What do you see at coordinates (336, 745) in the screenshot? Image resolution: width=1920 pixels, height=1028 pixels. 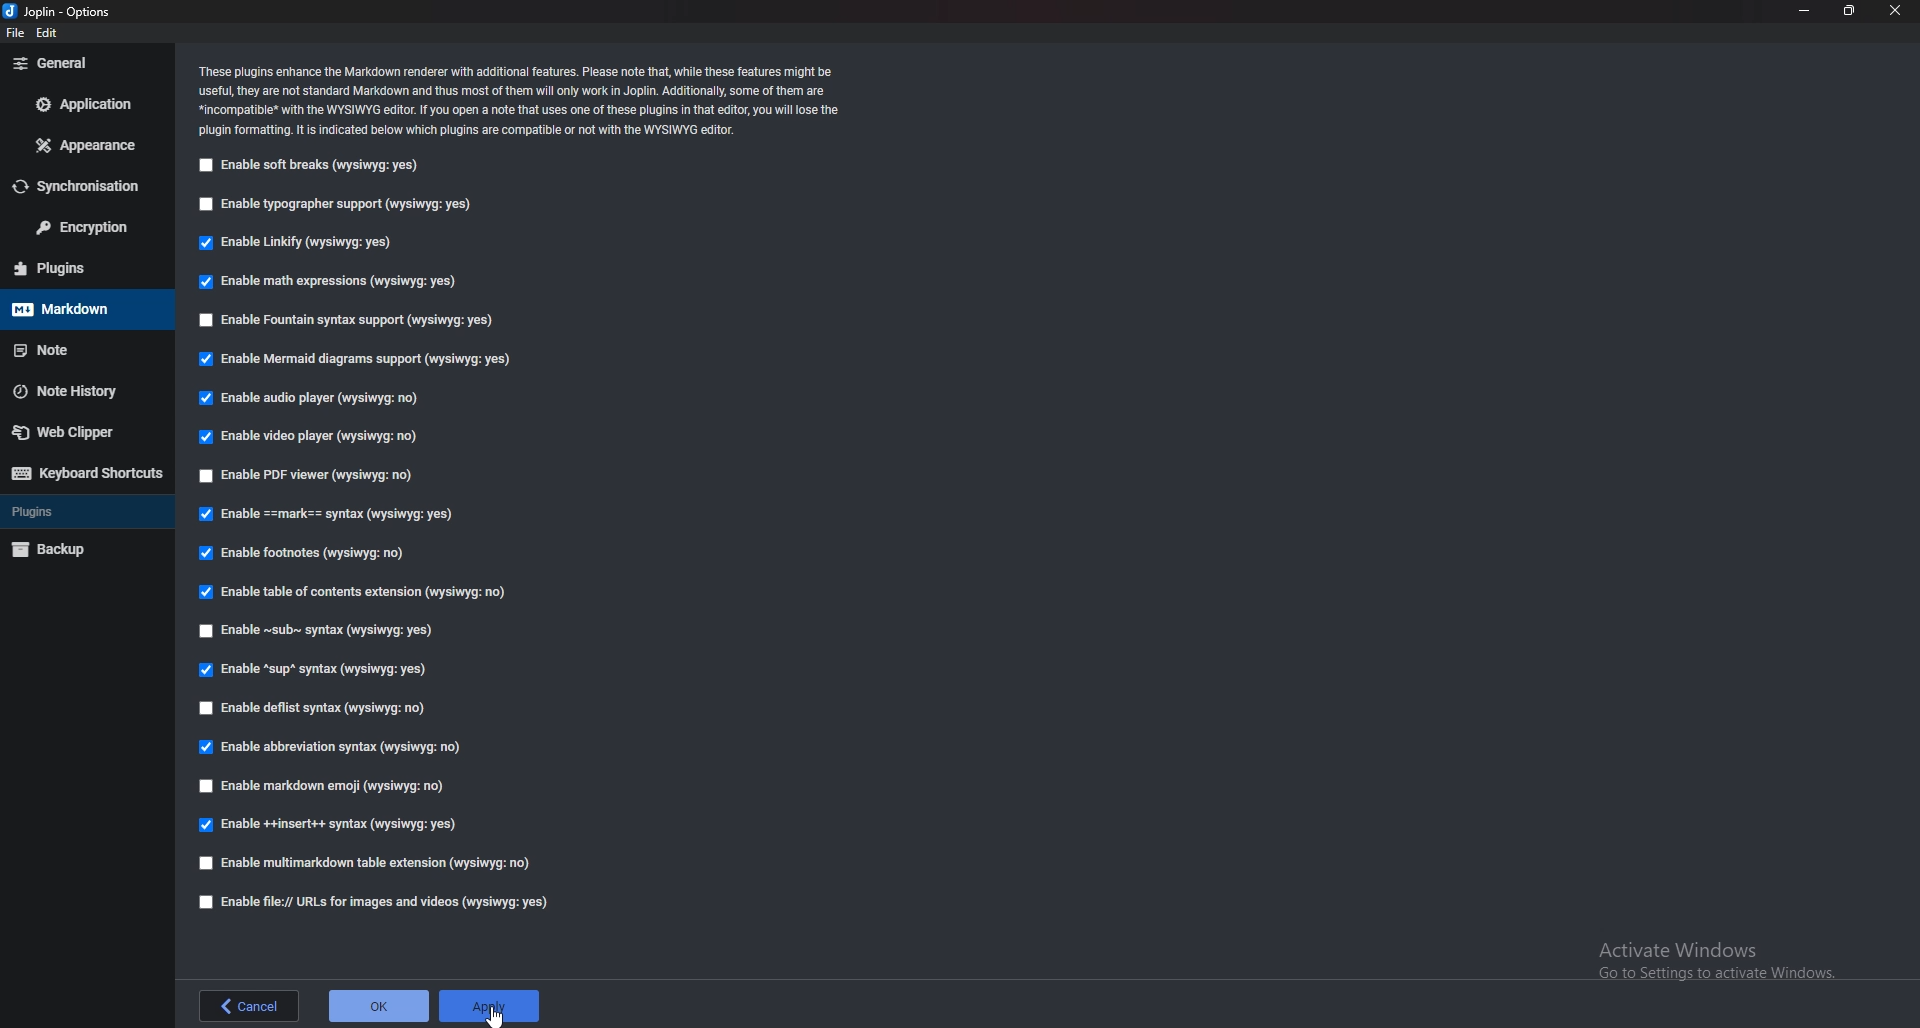 I see `Enable abbreviation syntax` at bounding box center [336, 745].